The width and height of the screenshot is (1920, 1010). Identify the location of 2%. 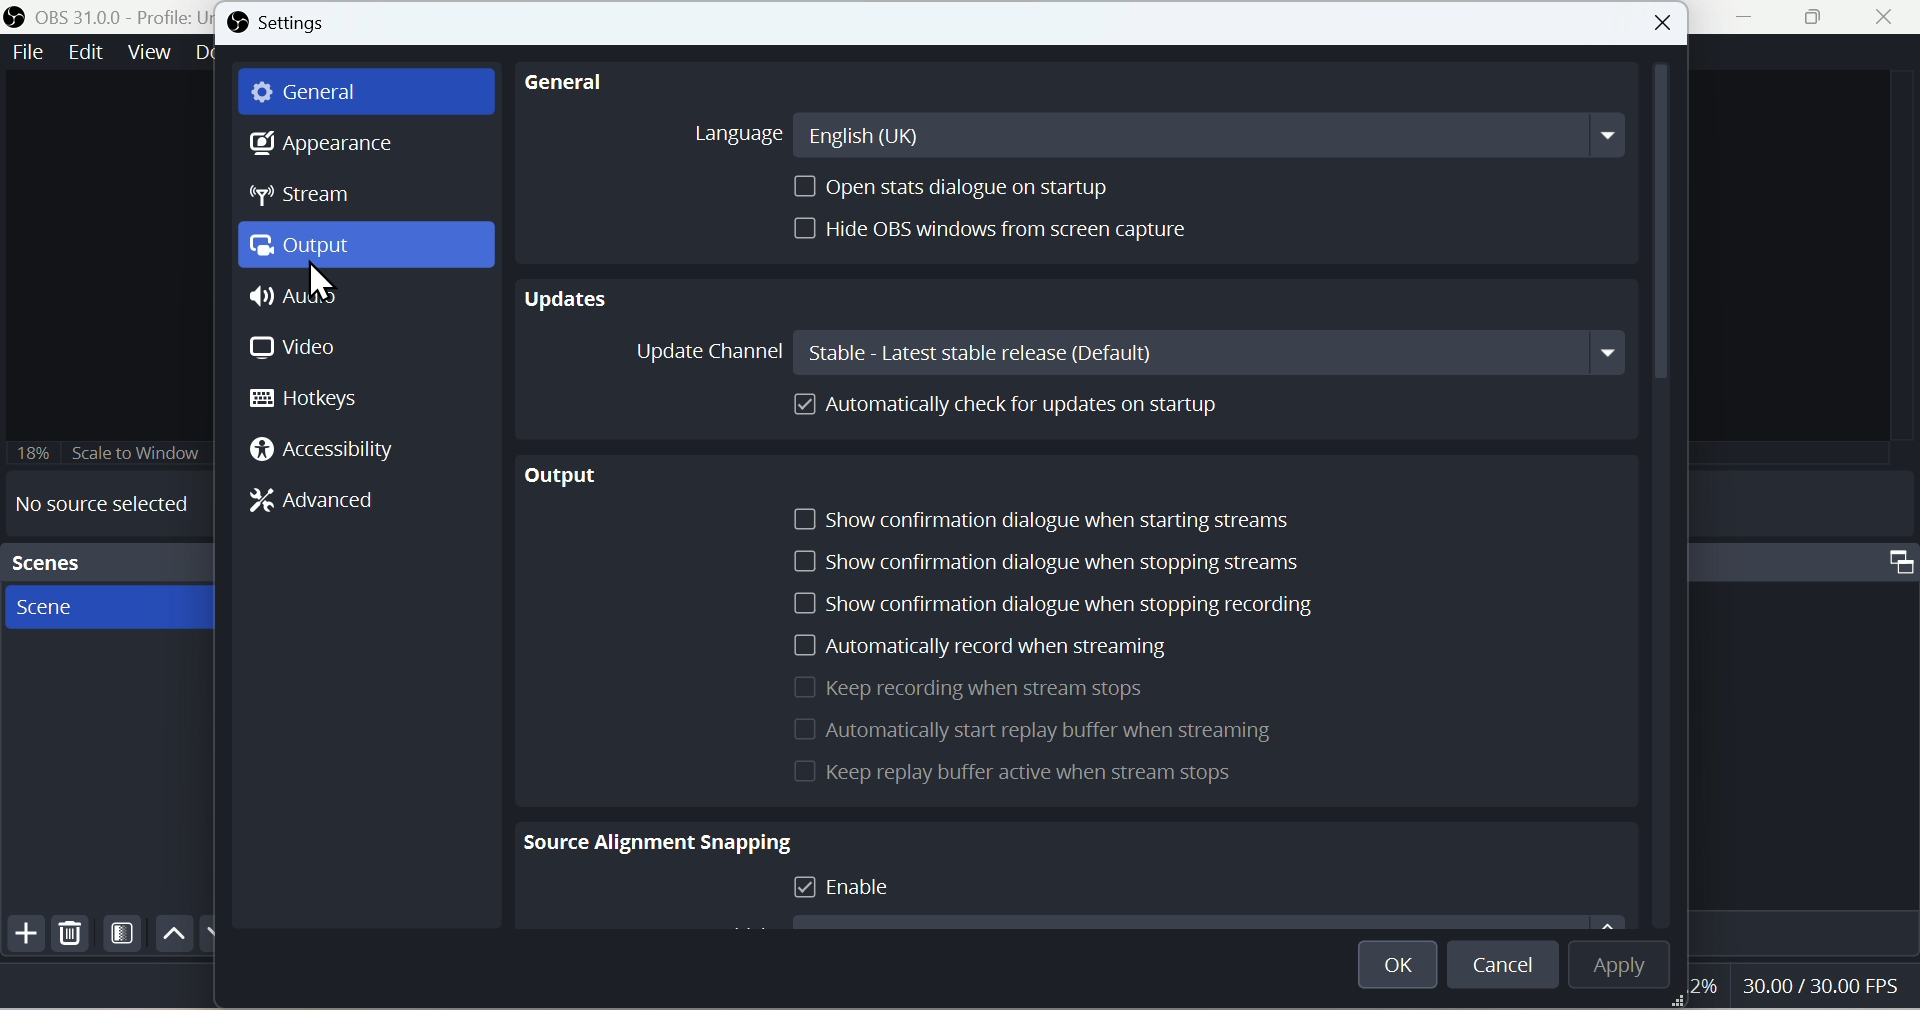
(1707, 991).